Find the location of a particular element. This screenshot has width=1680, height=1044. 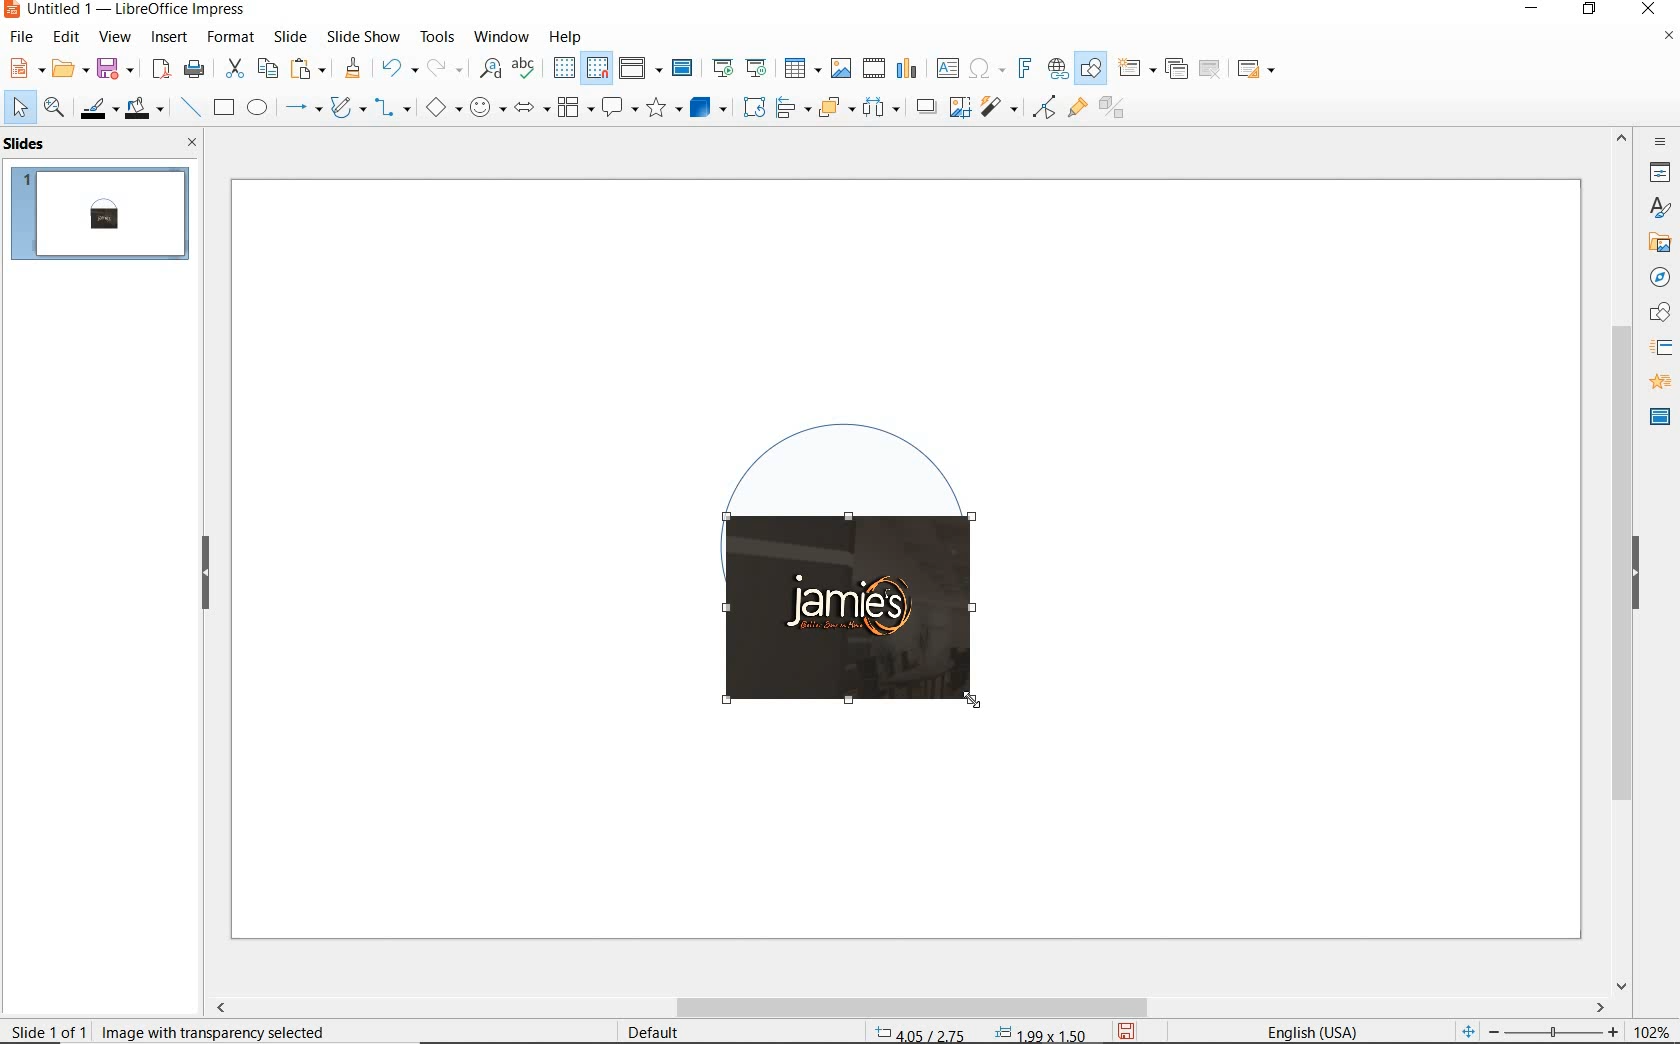

file is located at coordinates (23, 37).